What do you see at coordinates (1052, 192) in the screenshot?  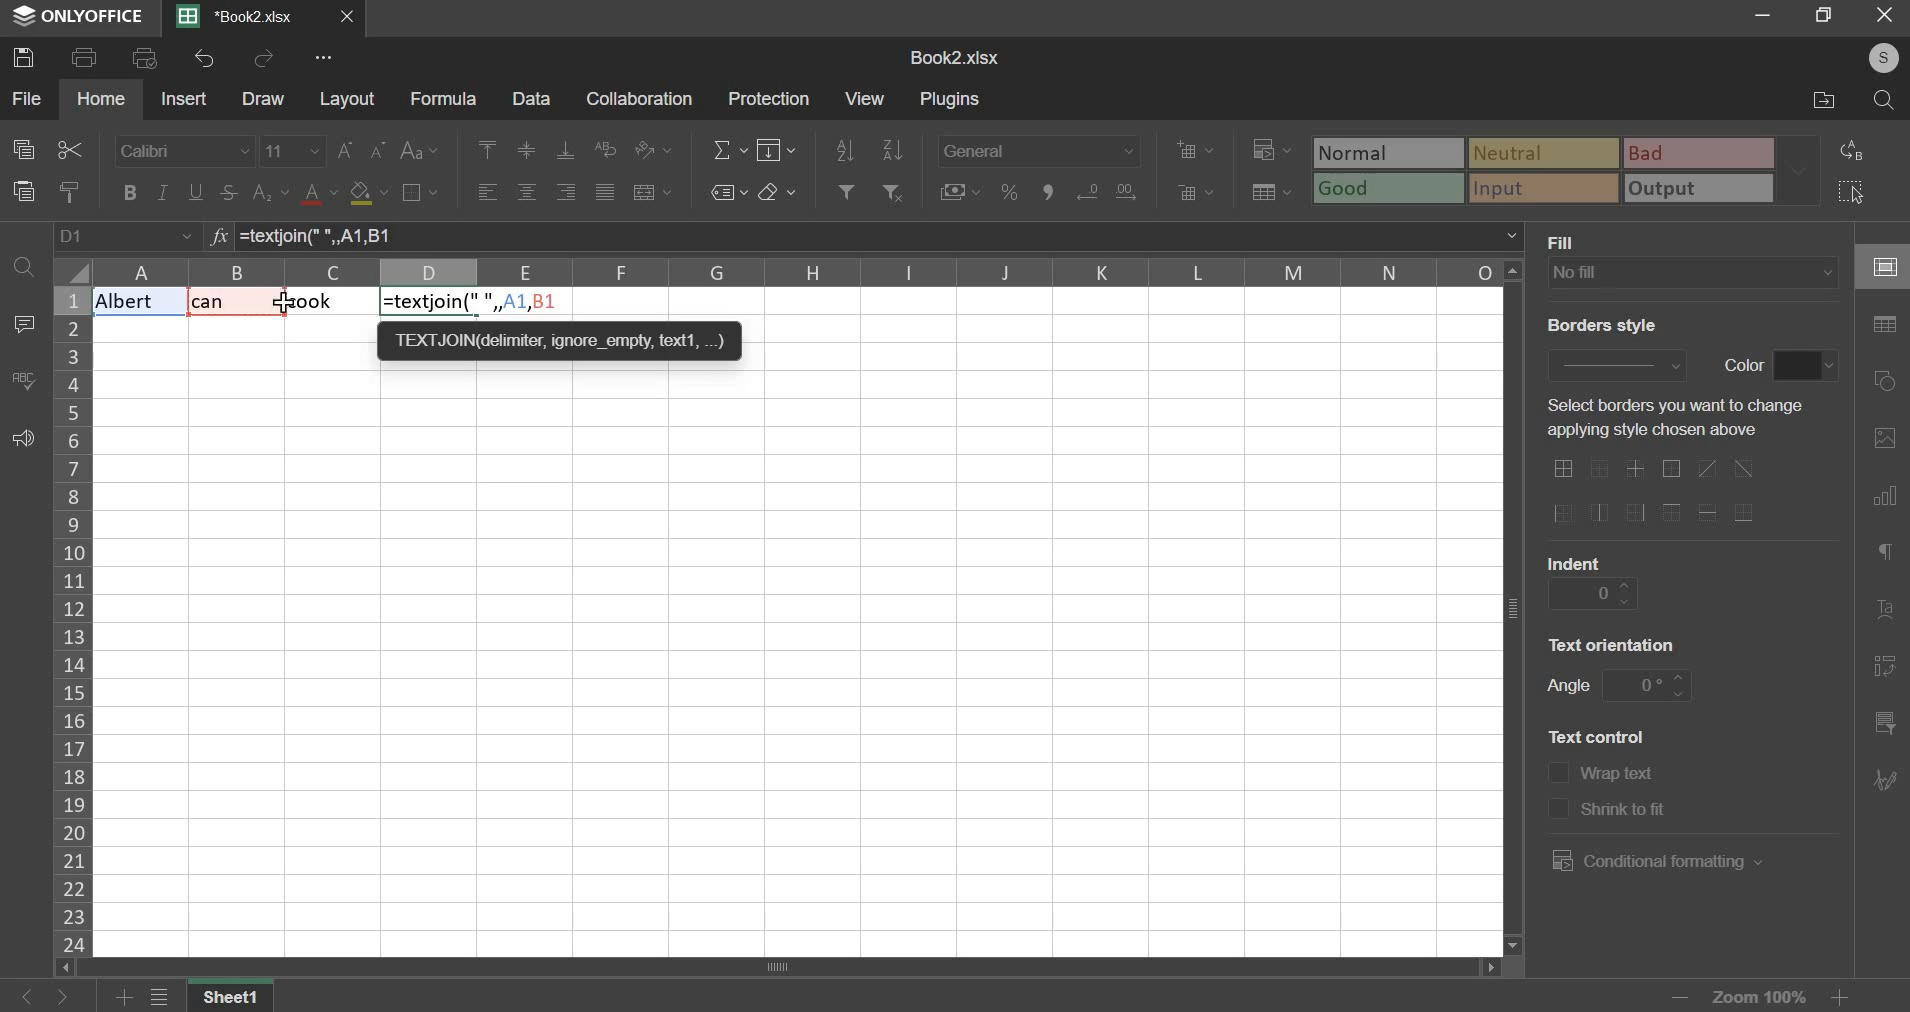 I see `comma style` at bounding box center [1052, 192].